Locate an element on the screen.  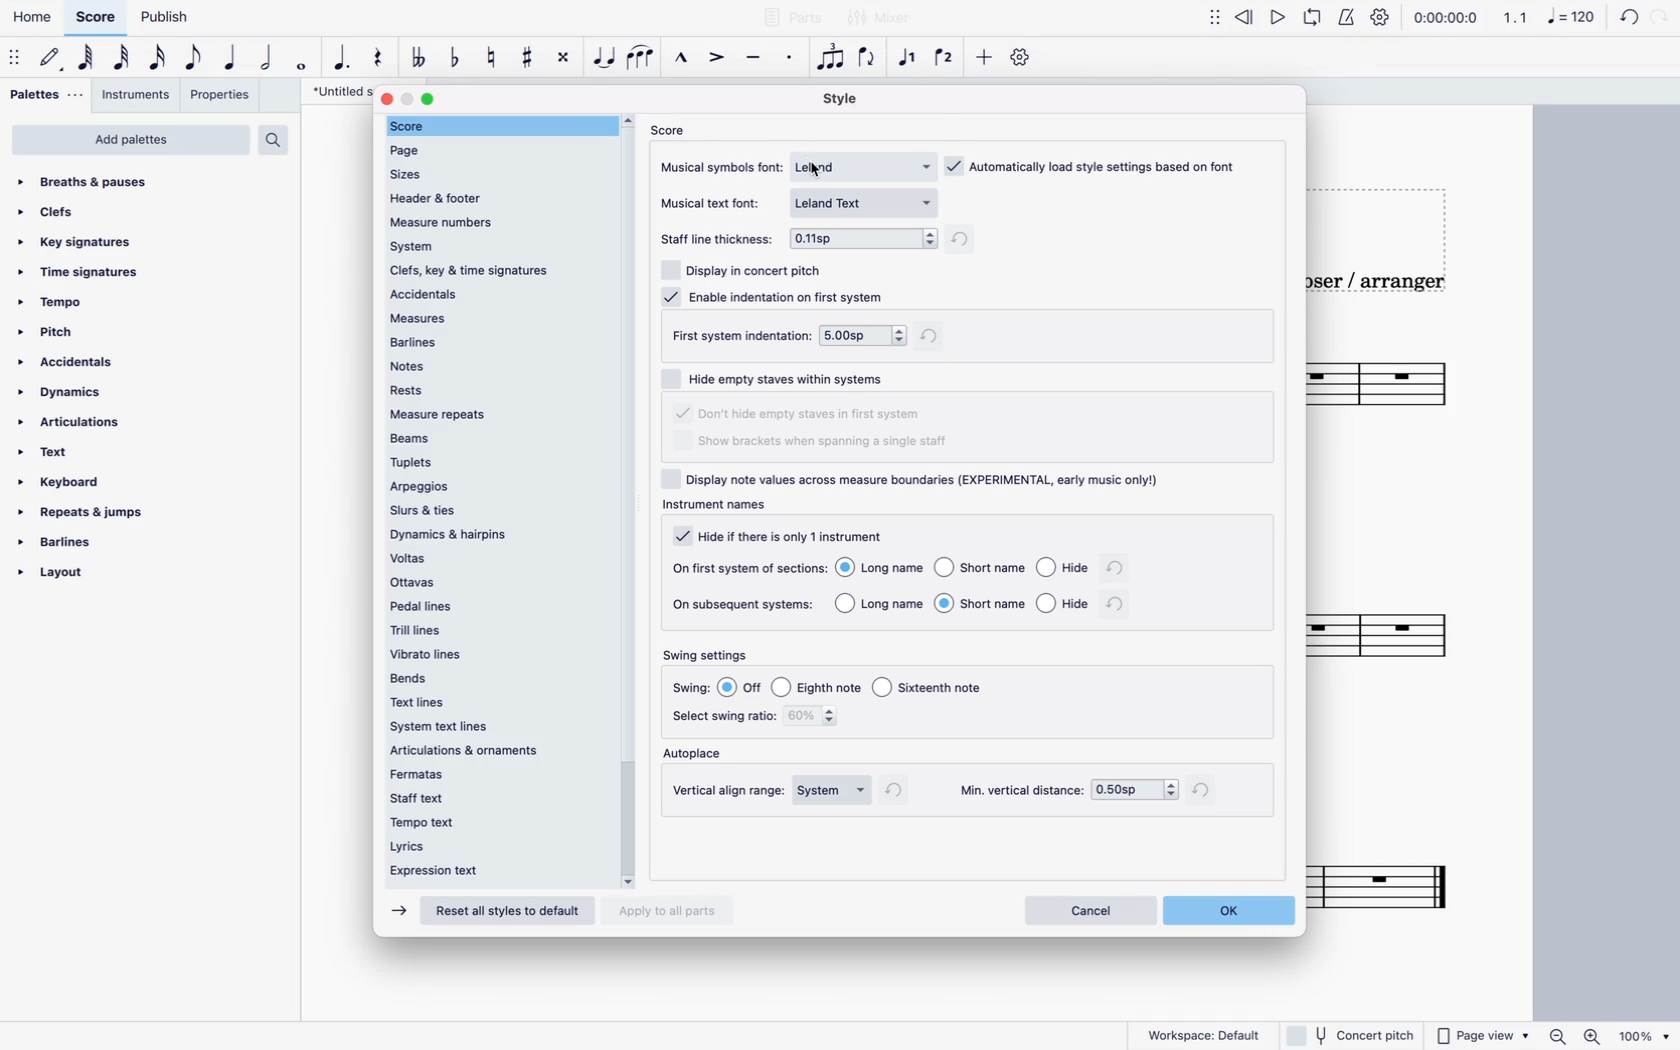
score is located at coordinates (672, 129).